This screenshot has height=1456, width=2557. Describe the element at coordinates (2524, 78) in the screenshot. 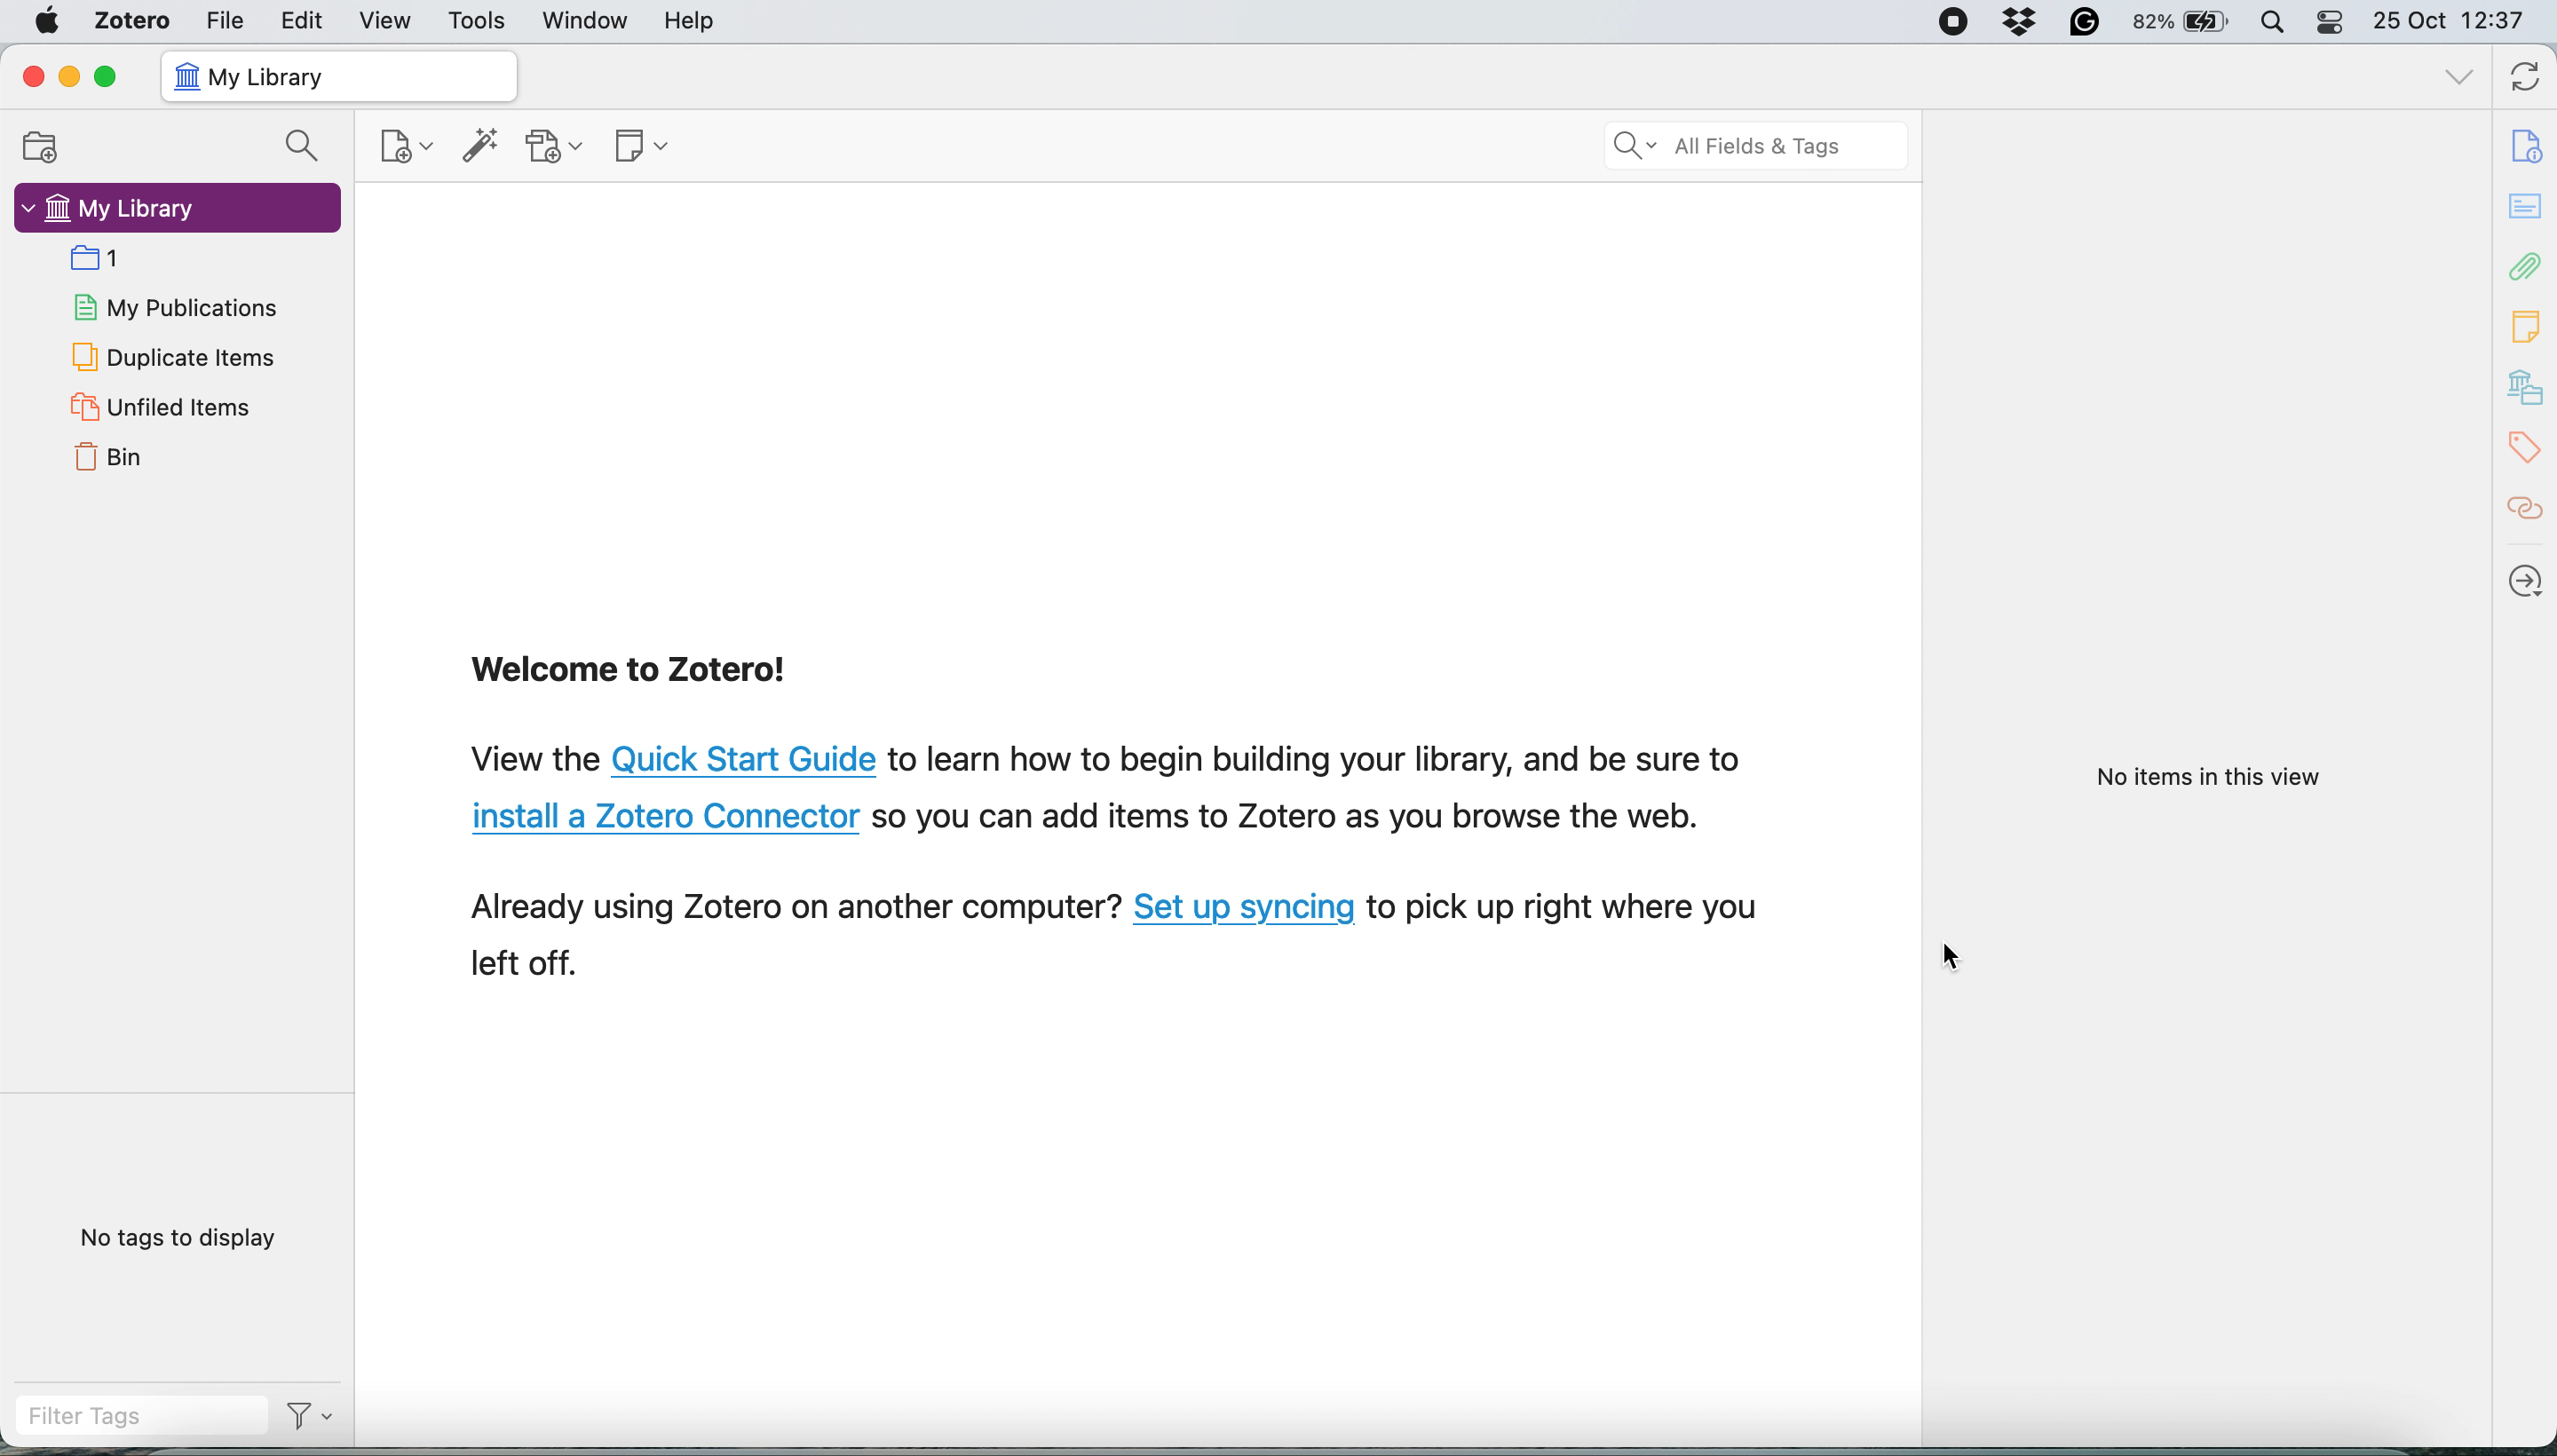

I see `sync with zotero.org` at that location.